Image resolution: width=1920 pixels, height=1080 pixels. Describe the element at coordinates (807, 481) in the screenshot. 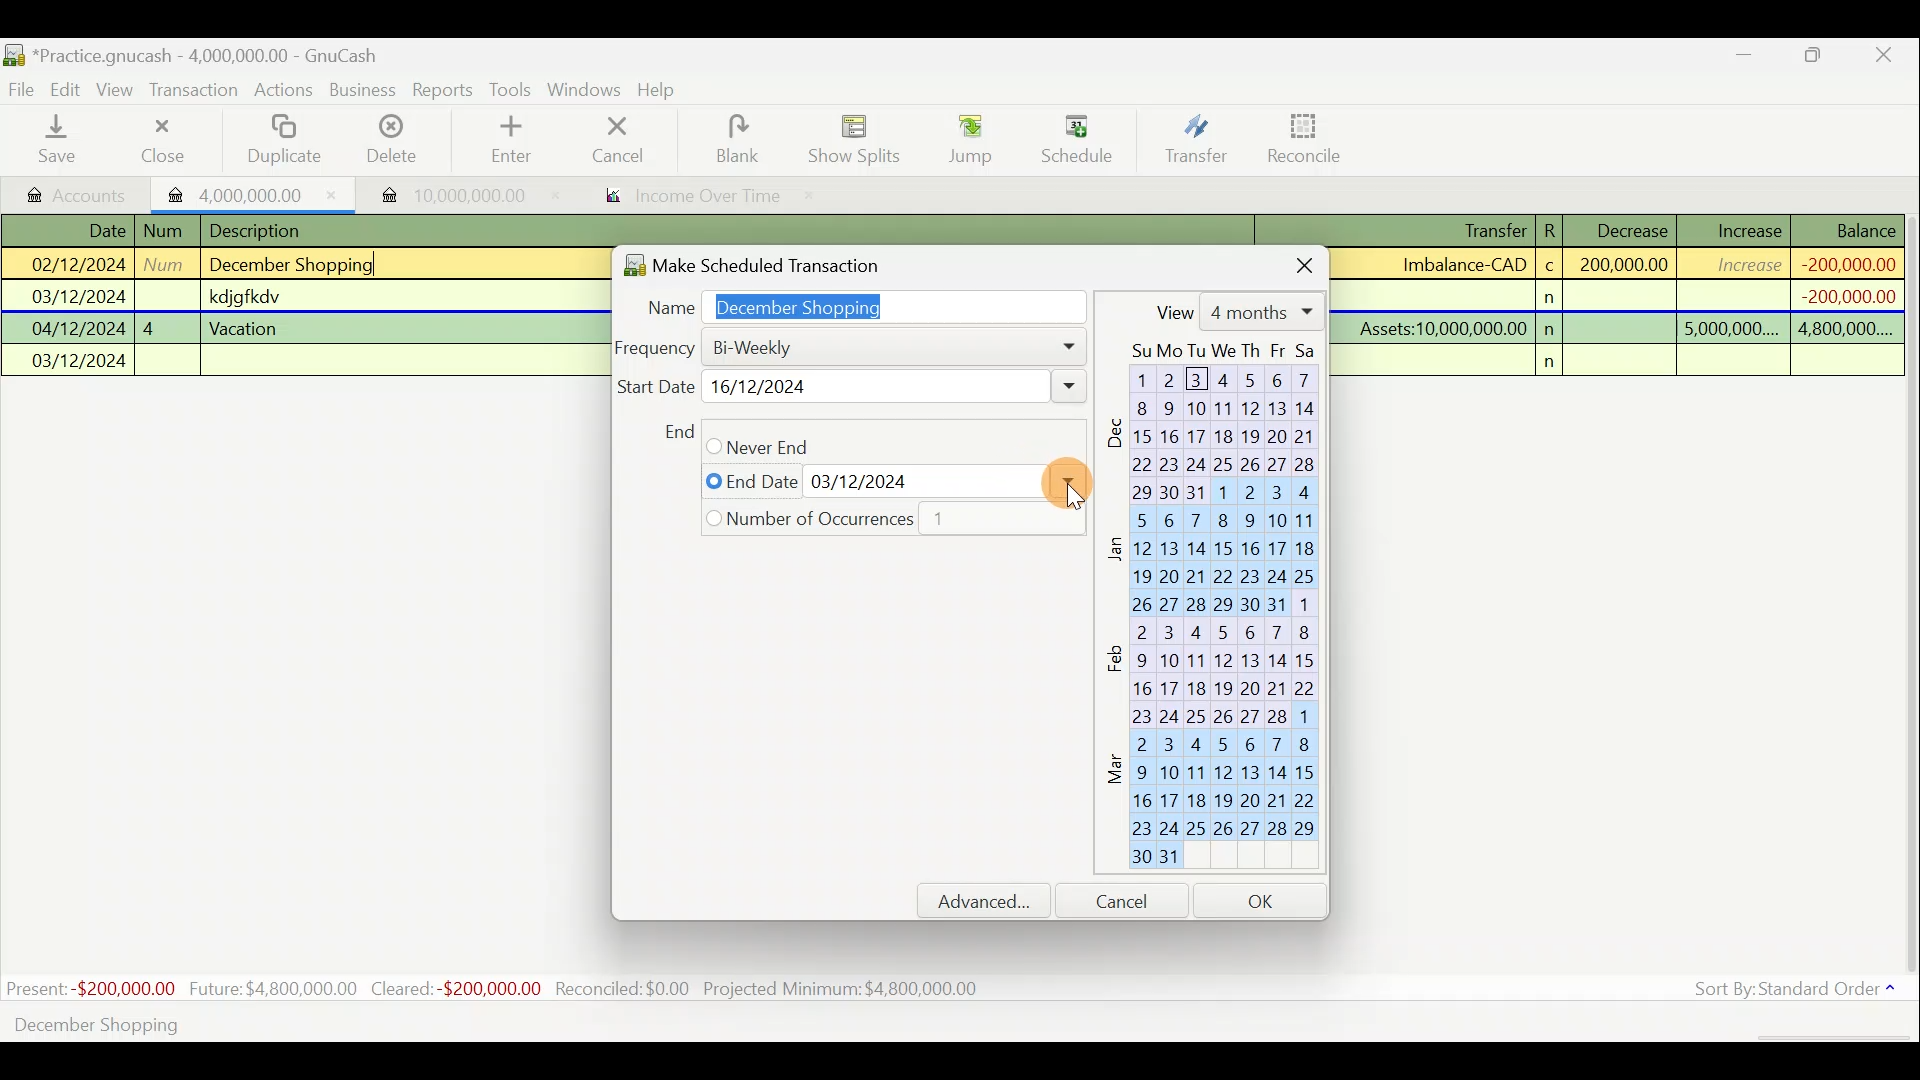

I see `Quarterly` at that location.